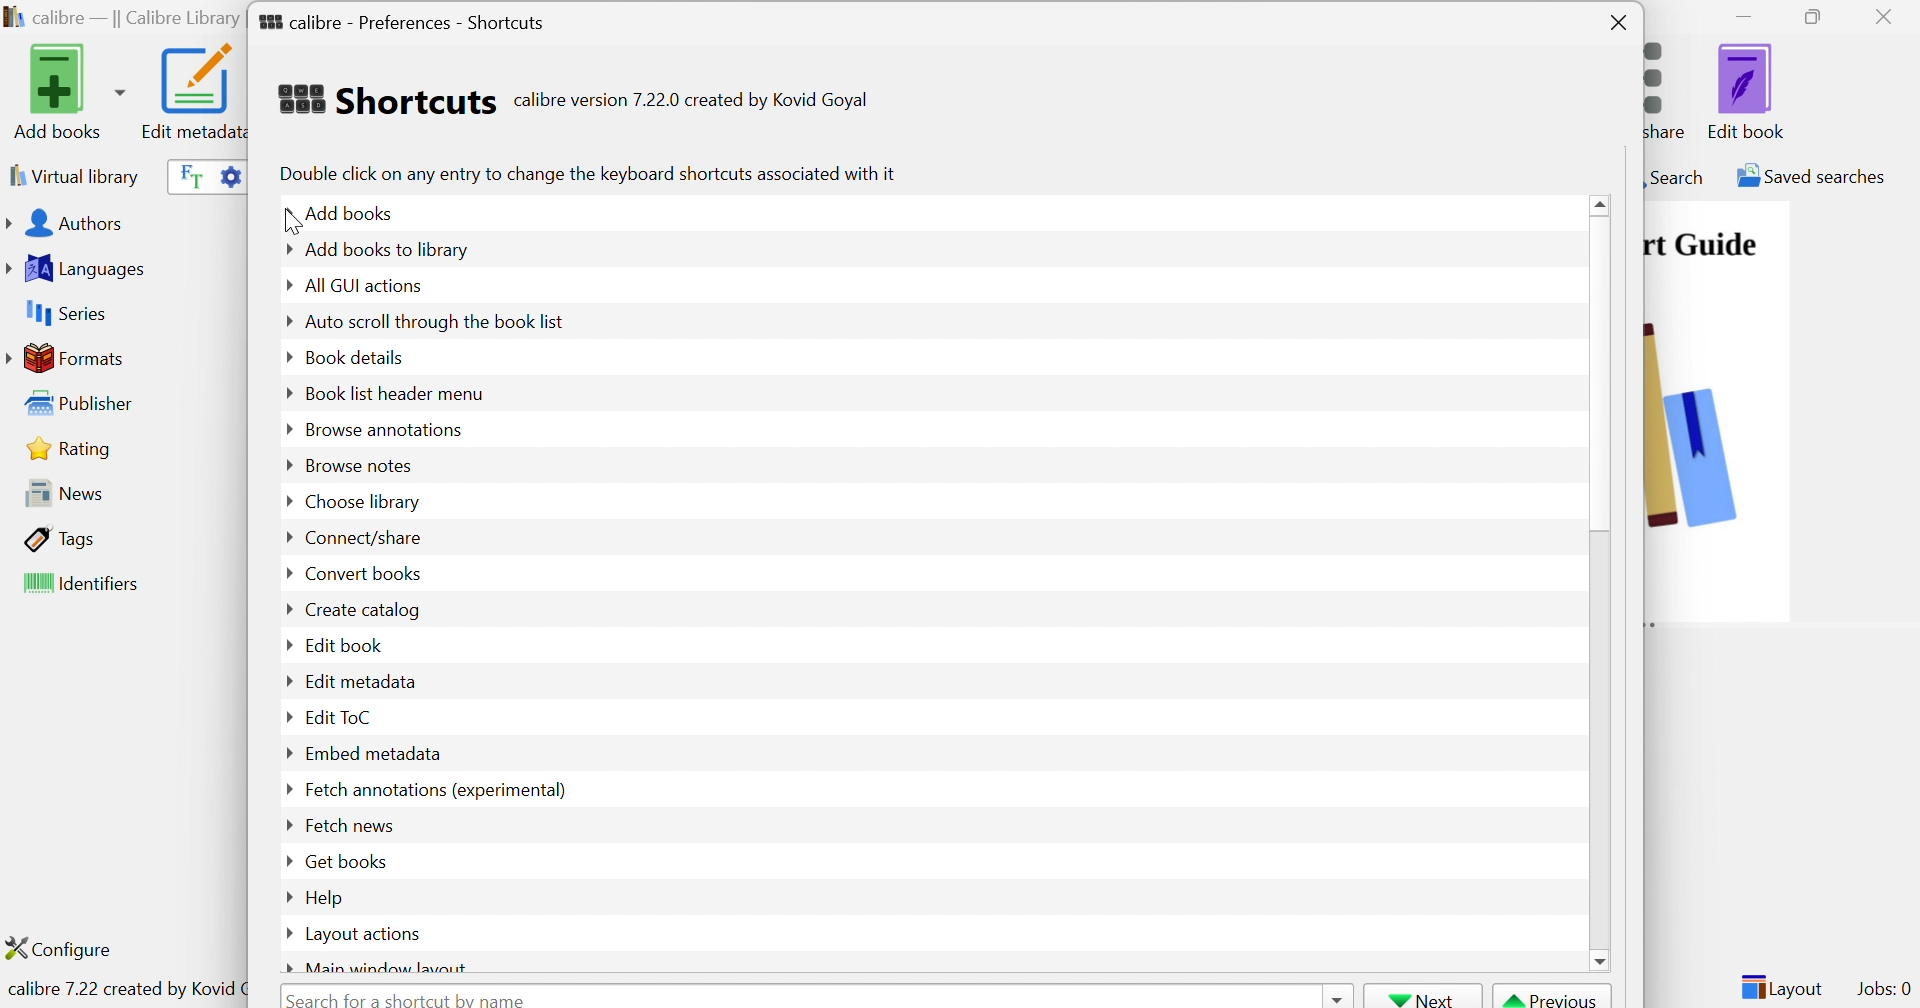  I want to click on Close, so click(1619, 24).